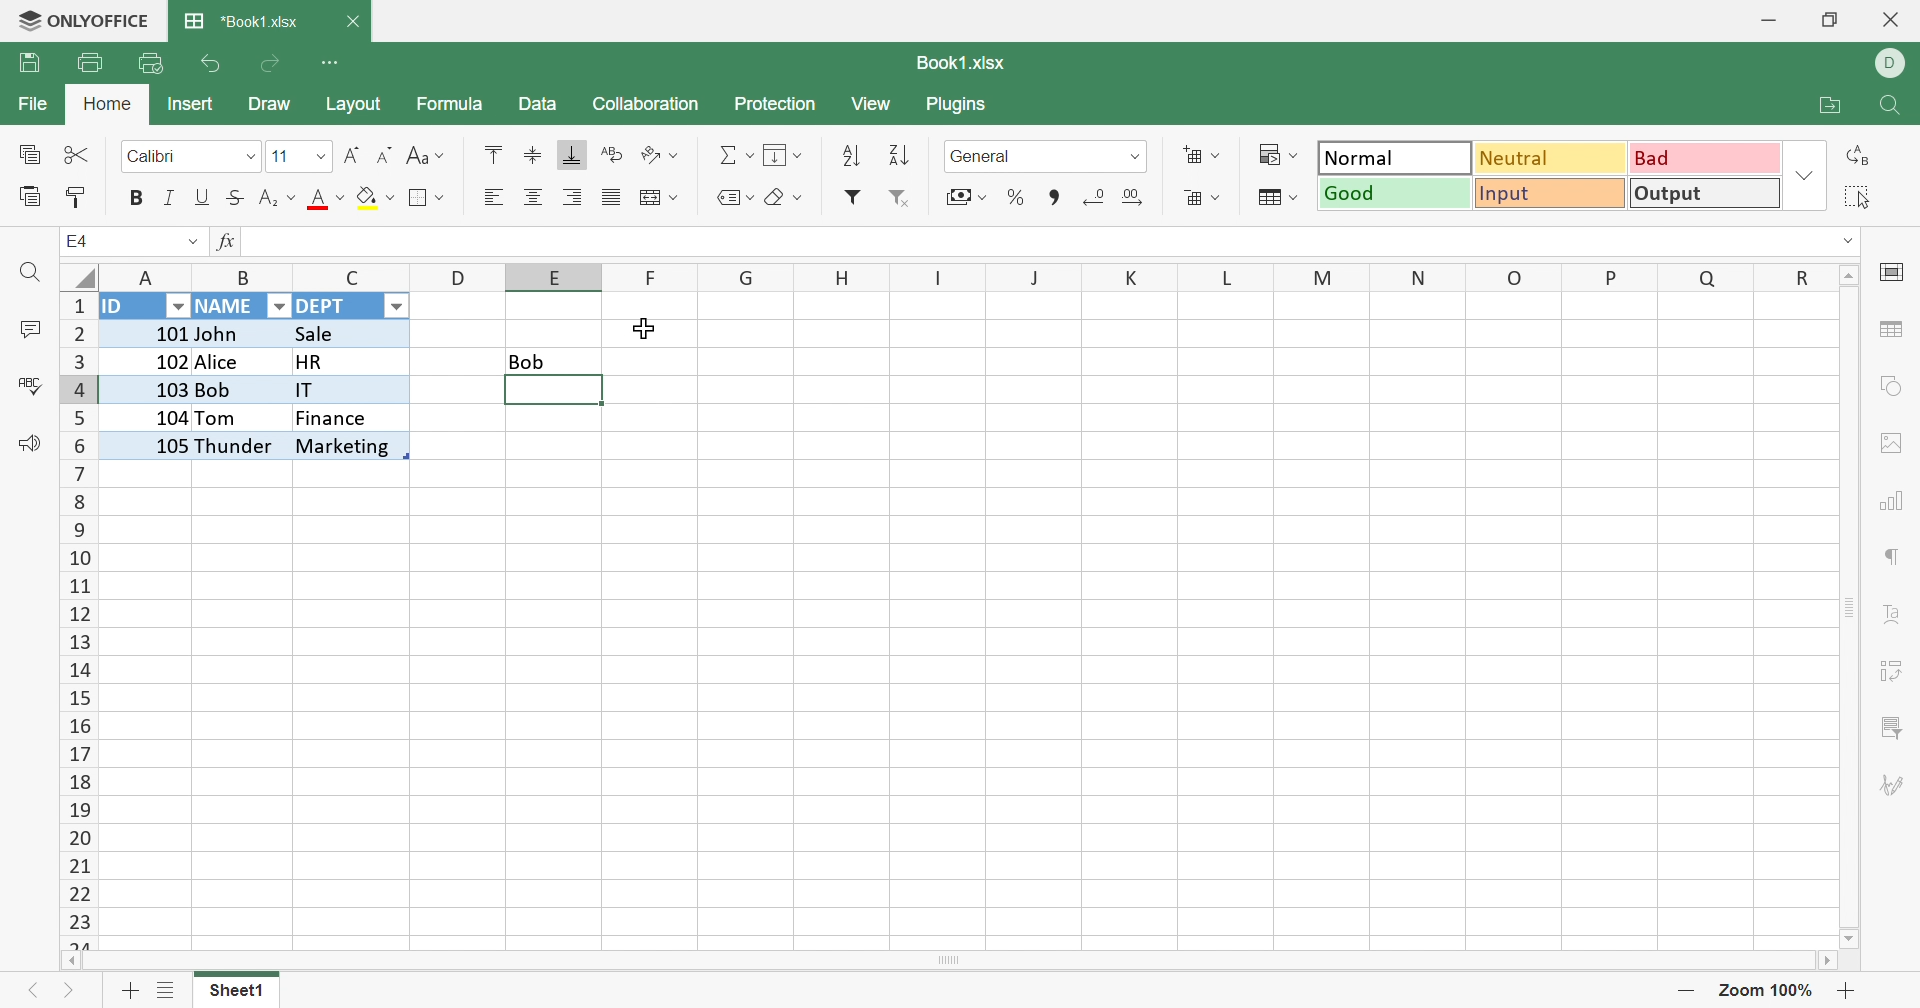  Describe the element at coordinates (1701, 194) in the screenshot. I see `Output` at that location.